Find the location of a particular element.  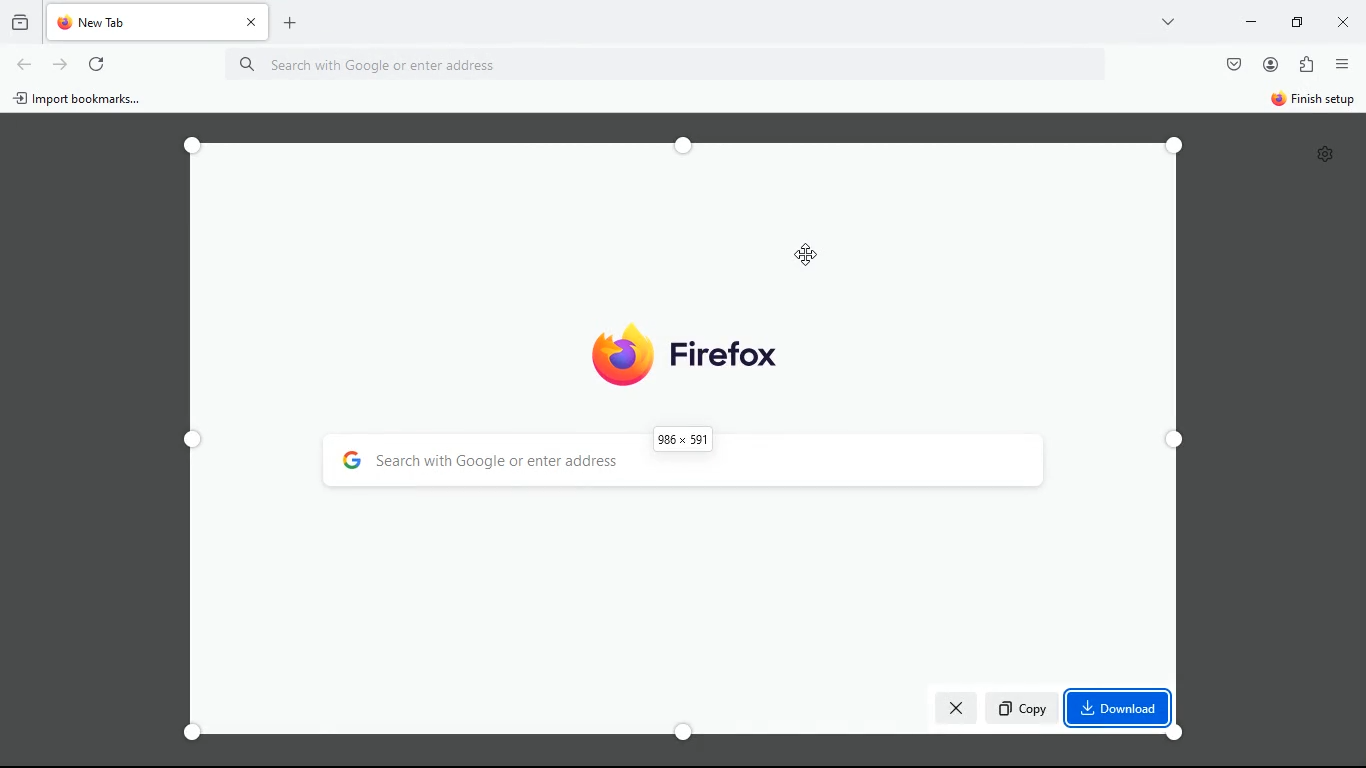

download is located at coordinates (1119, 708).